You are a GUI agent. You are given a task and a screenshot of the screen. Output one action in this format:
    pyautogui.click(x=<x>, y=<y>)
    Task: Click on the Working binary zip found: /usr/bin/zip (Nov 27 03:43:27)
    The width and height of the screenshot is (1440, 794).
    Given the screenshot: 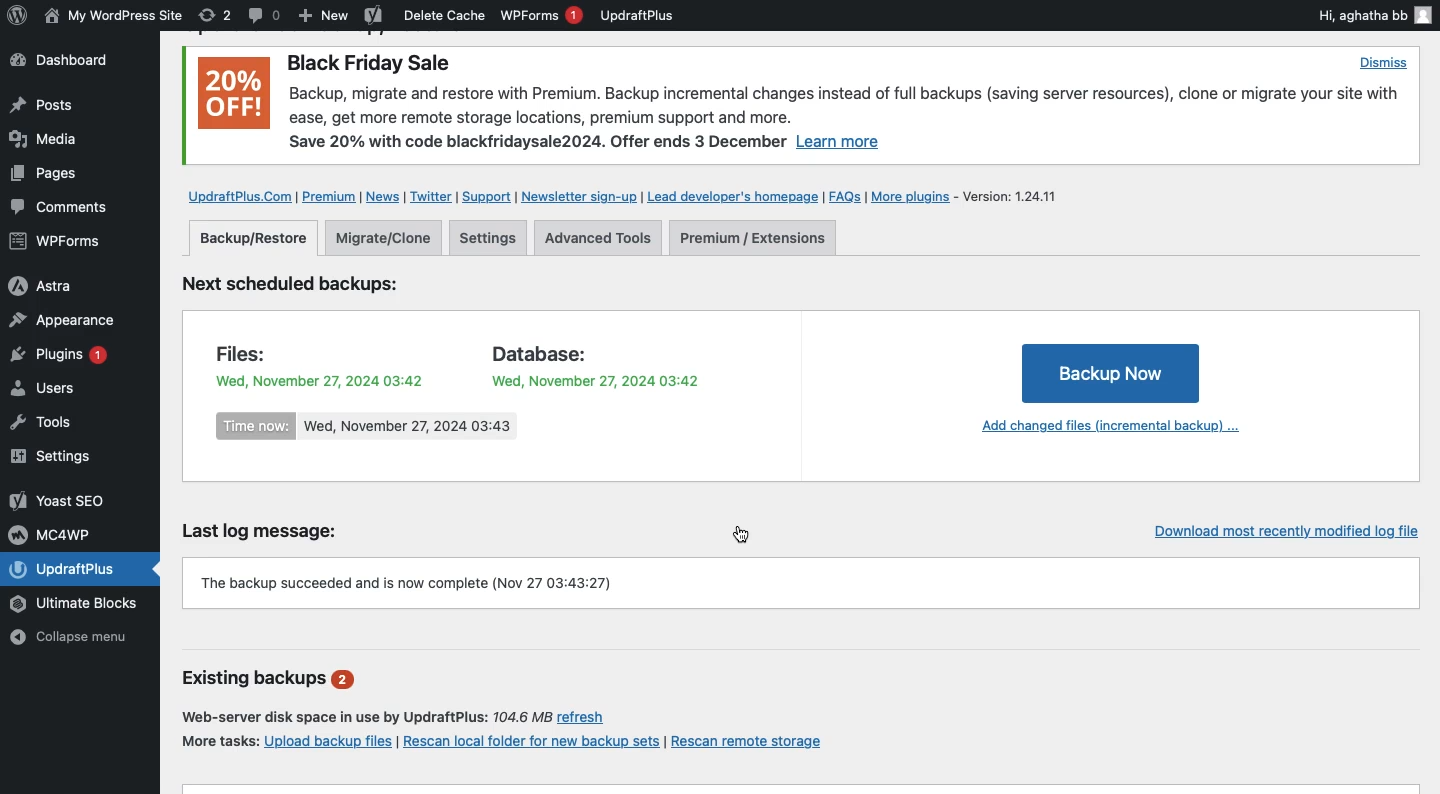 What is the action you would take?
    pyautogui.click(x=802, y=581)
    